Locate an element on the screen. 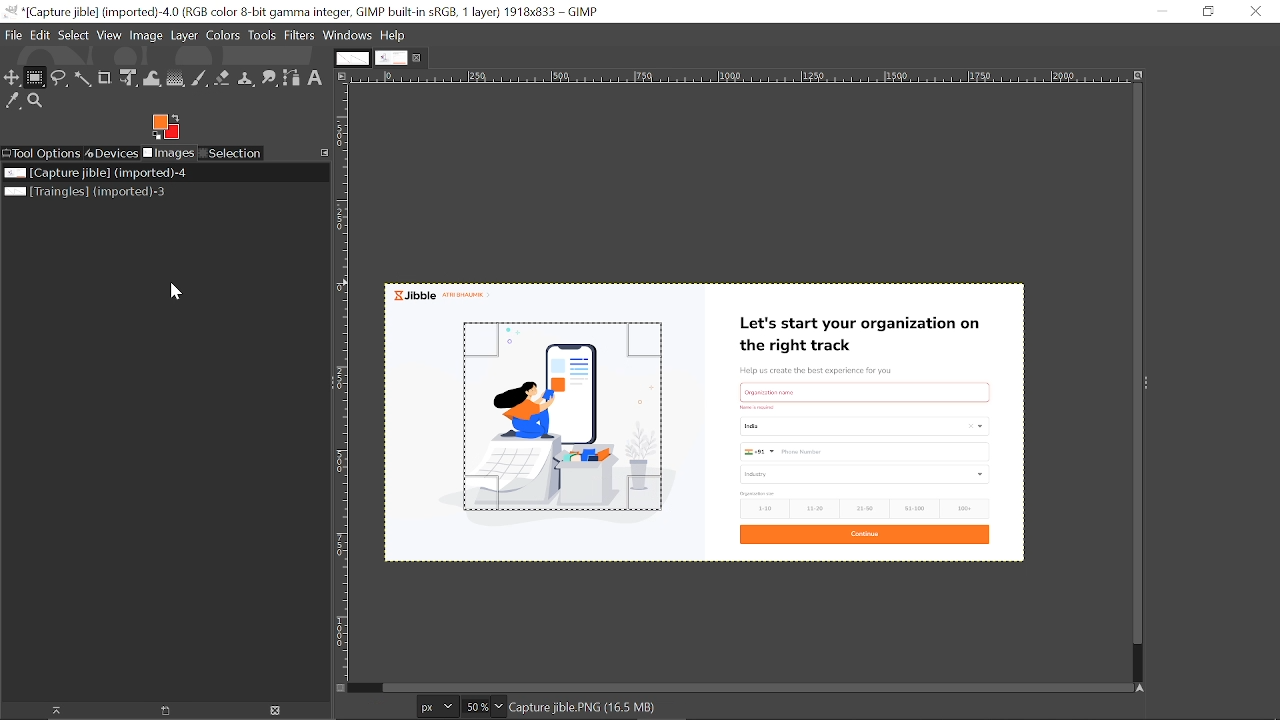 Image resolution: width=1280 pixels, height=720 pixels. Colors is located at coordinates (225, 38).